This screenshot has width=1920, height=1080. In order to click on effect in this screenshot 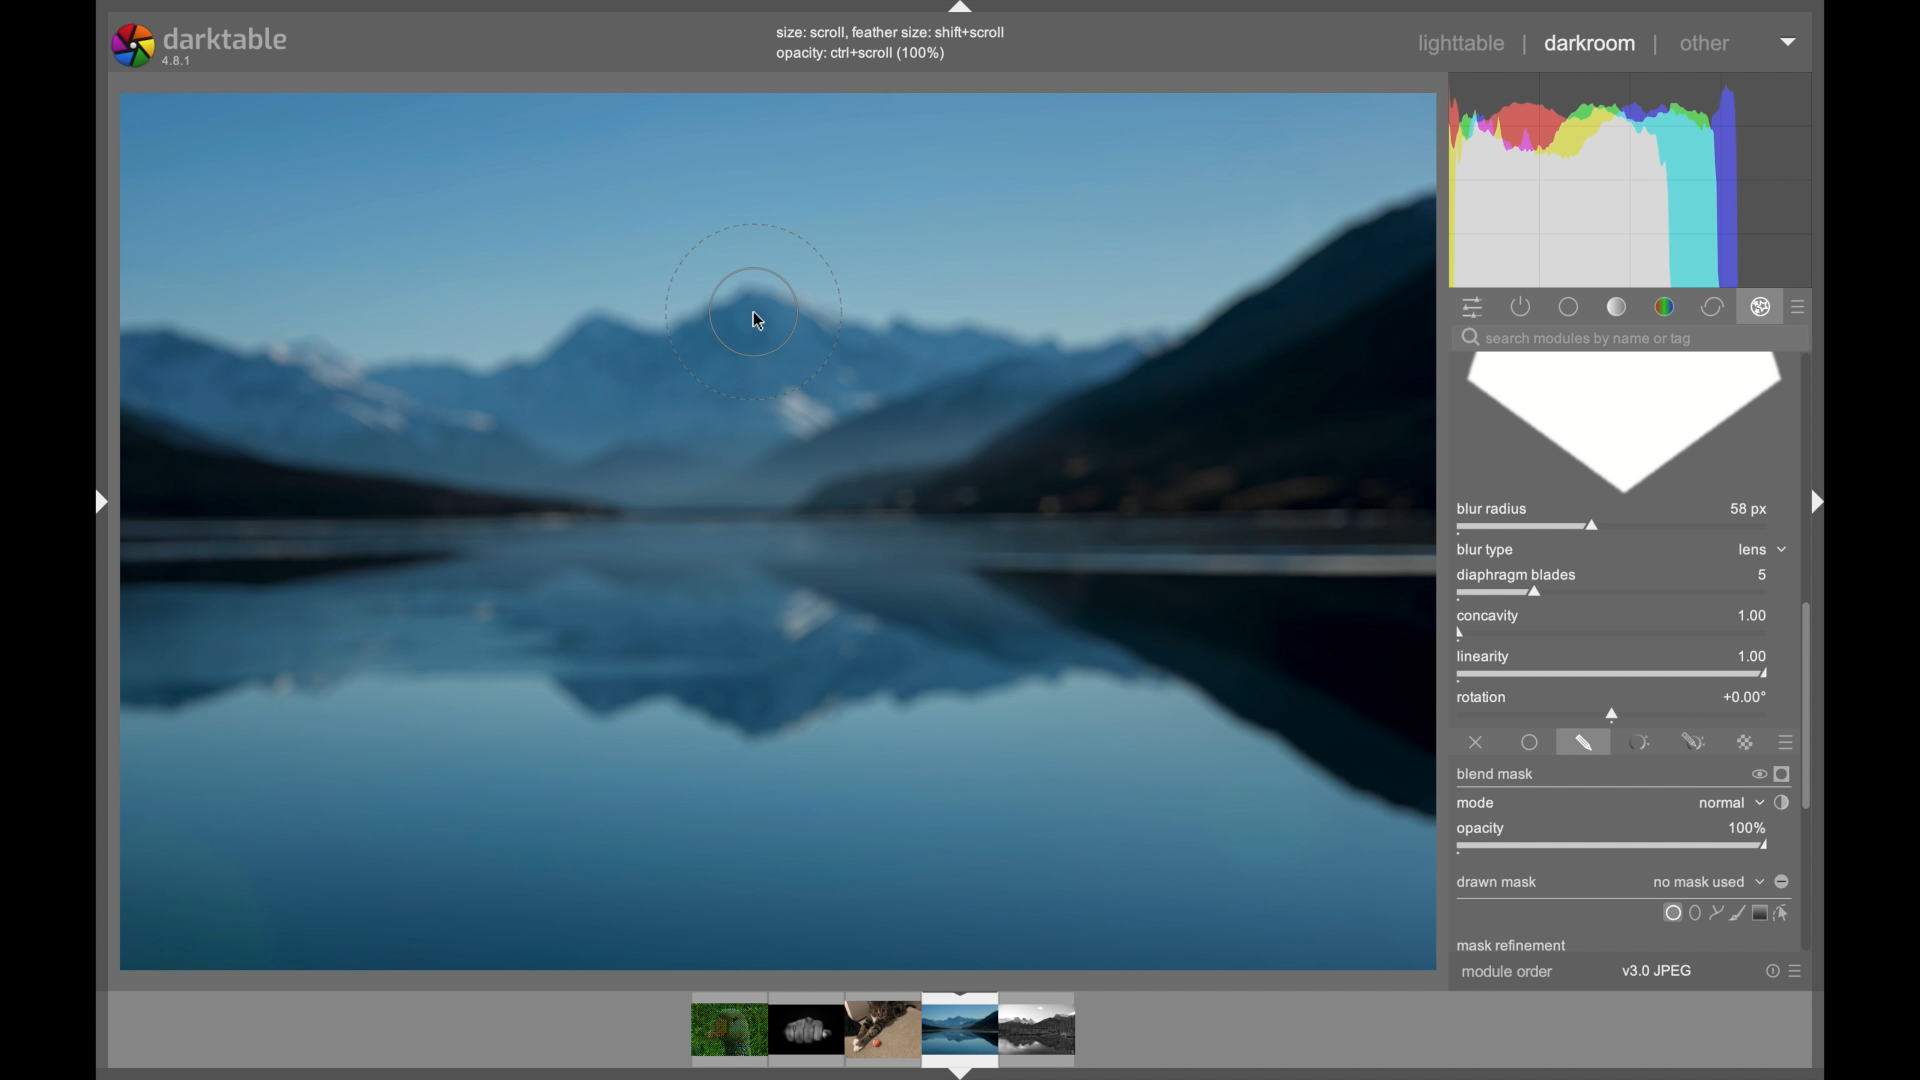, I will do `click(1760, 308)`.